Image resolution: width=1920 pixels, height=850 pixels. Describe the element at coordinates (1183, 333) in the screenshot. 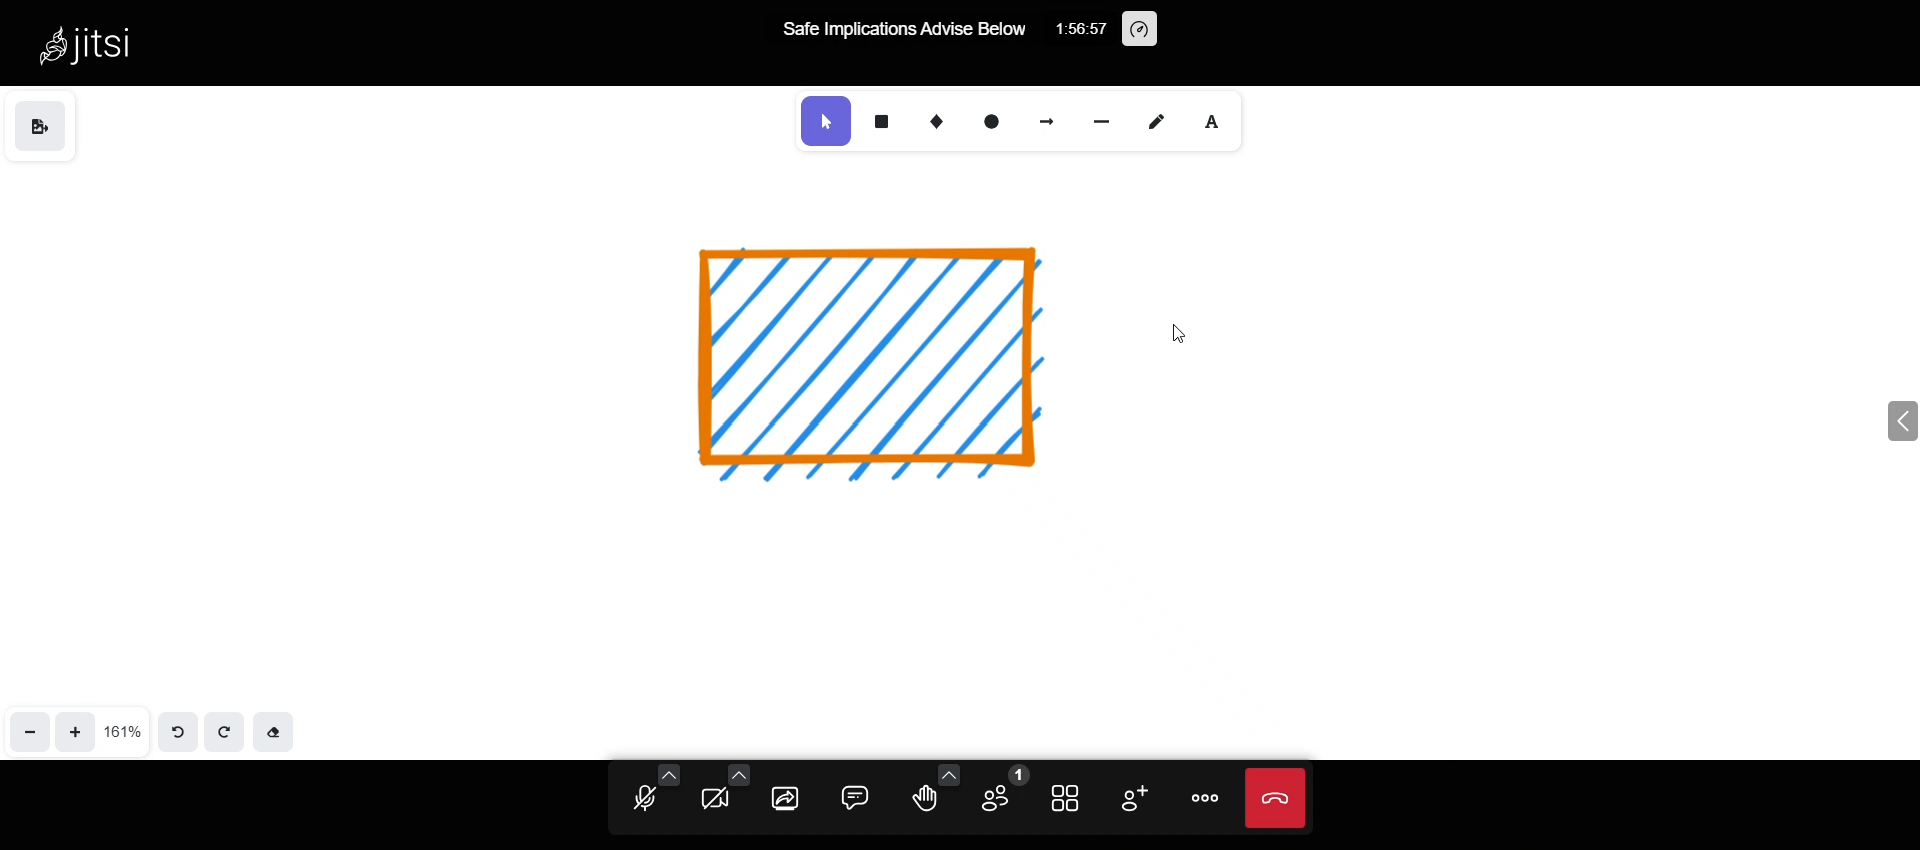

I see `cursor` at that location.